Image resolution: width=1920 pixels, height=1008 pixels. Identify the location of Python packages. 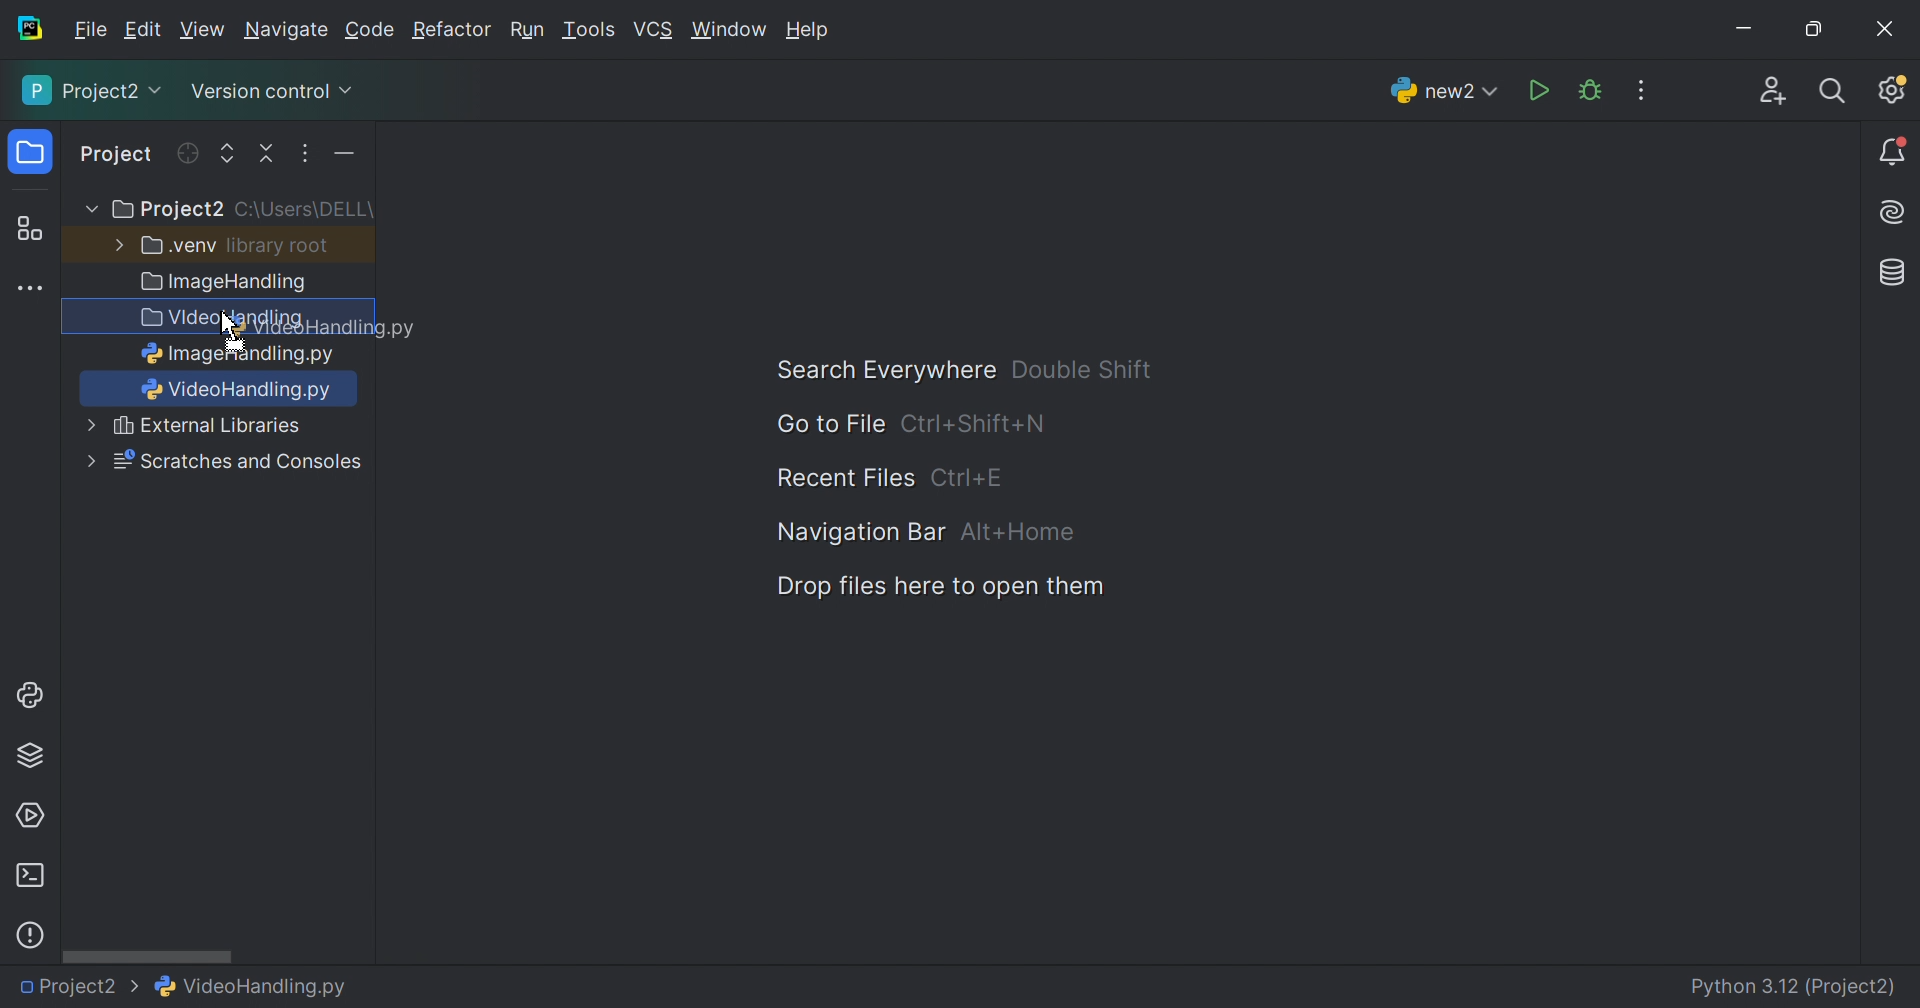
(30, 754).